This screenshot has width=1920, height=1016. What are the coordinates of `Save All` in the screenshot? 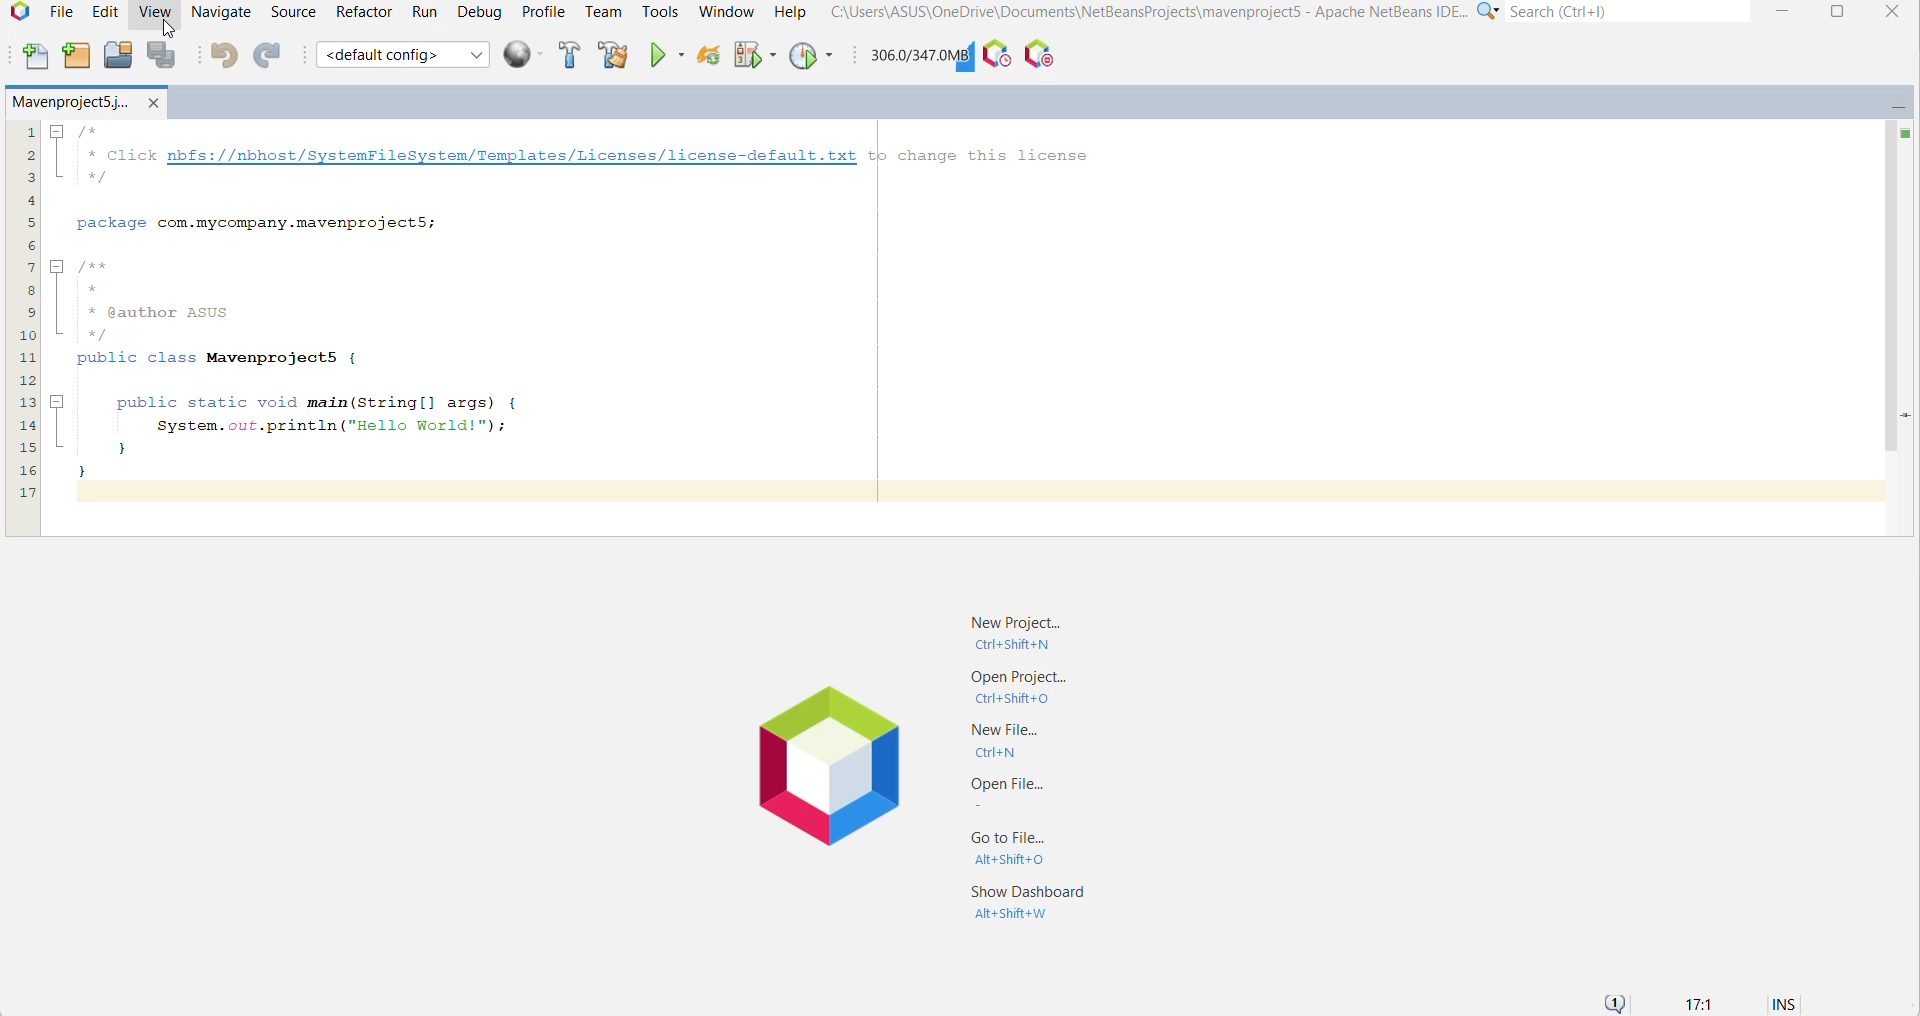 It's located at (165, 56).